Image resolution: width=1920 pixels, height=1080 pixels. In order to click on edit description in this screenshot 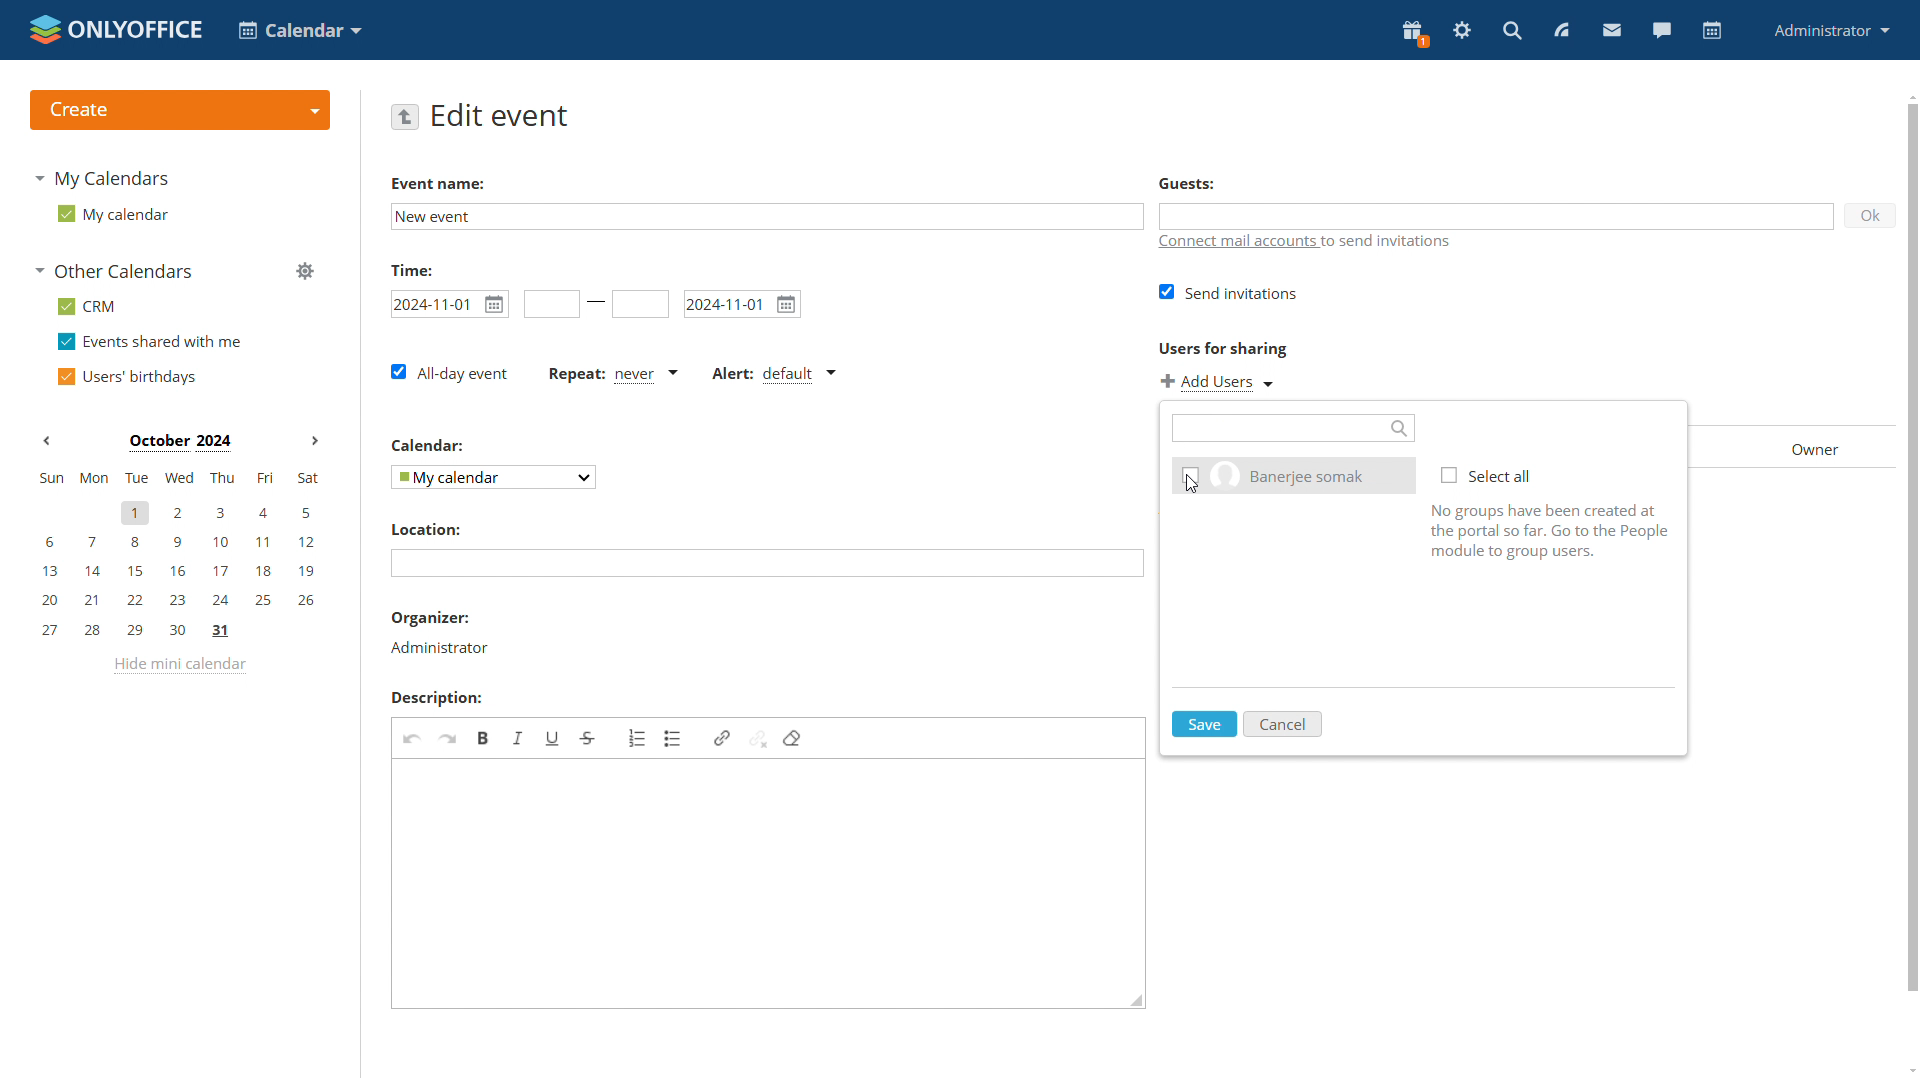, I will do `click(768, 884)`.